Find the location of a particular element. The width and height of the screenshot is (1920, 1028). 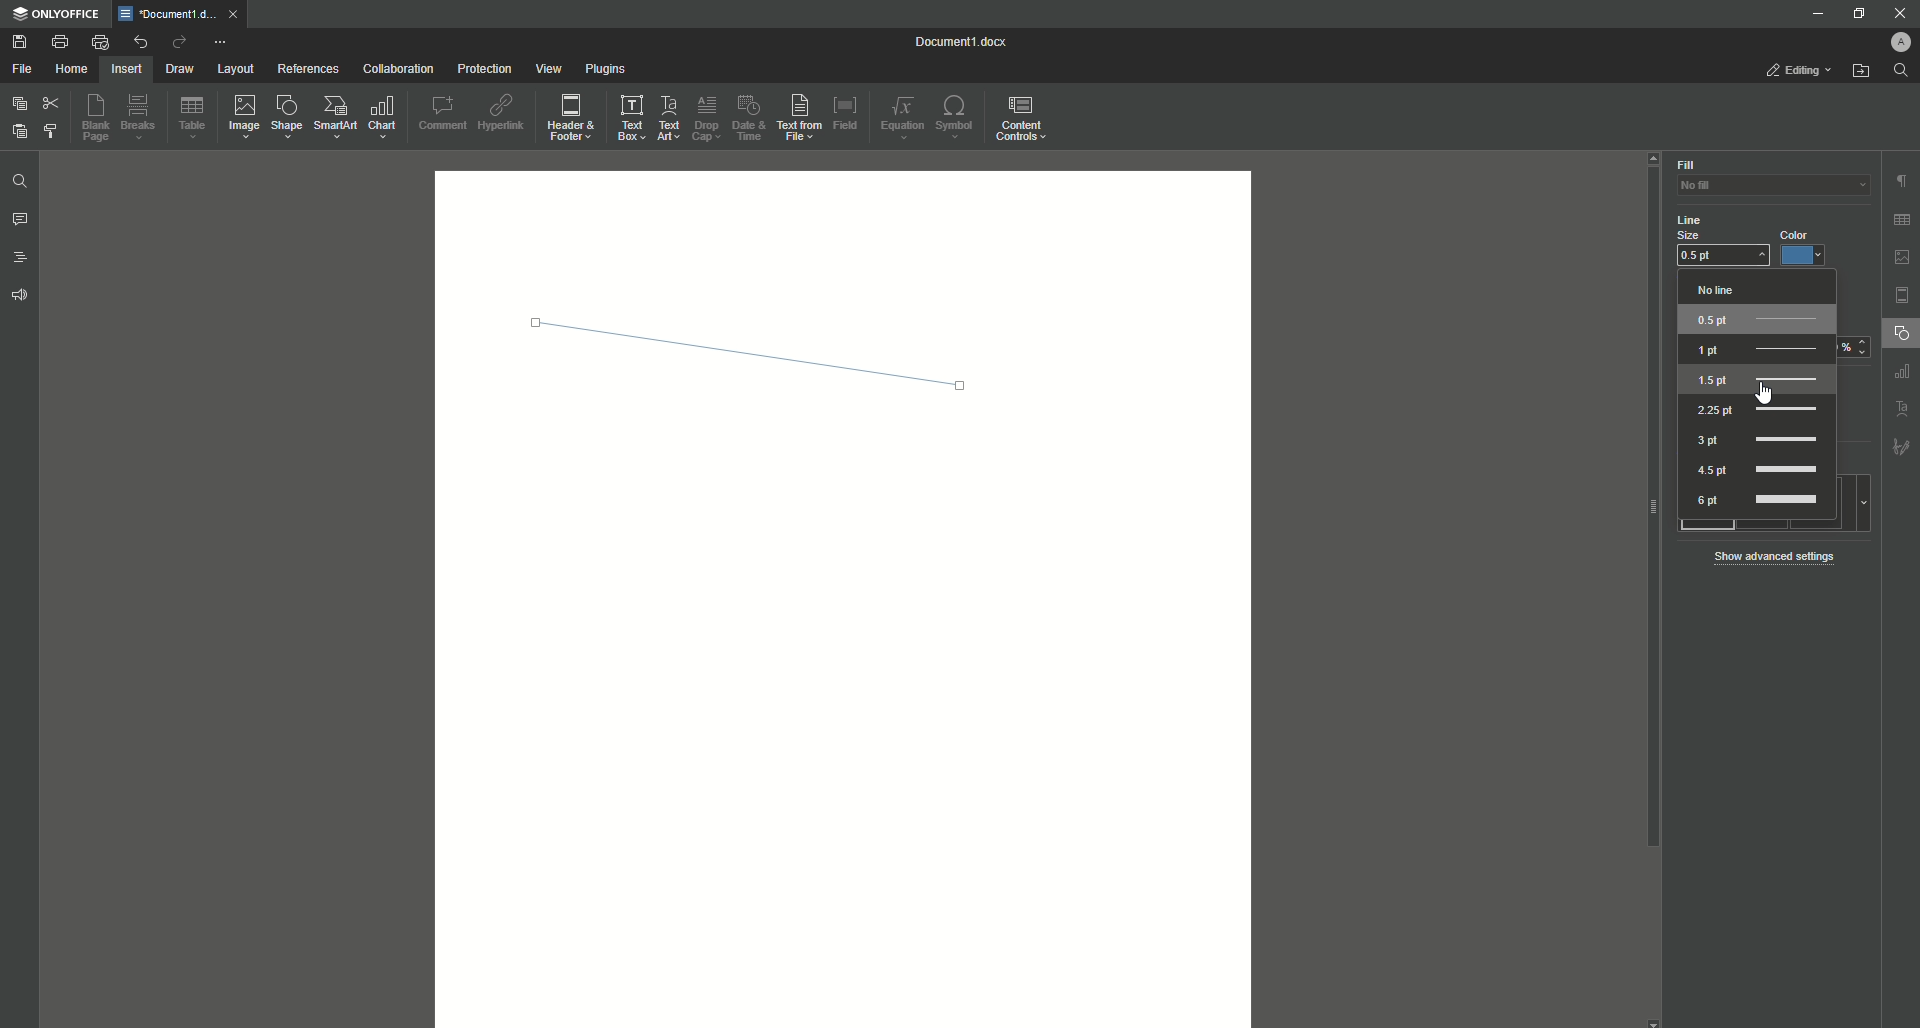

Shape is located at coordinates (290, 120).